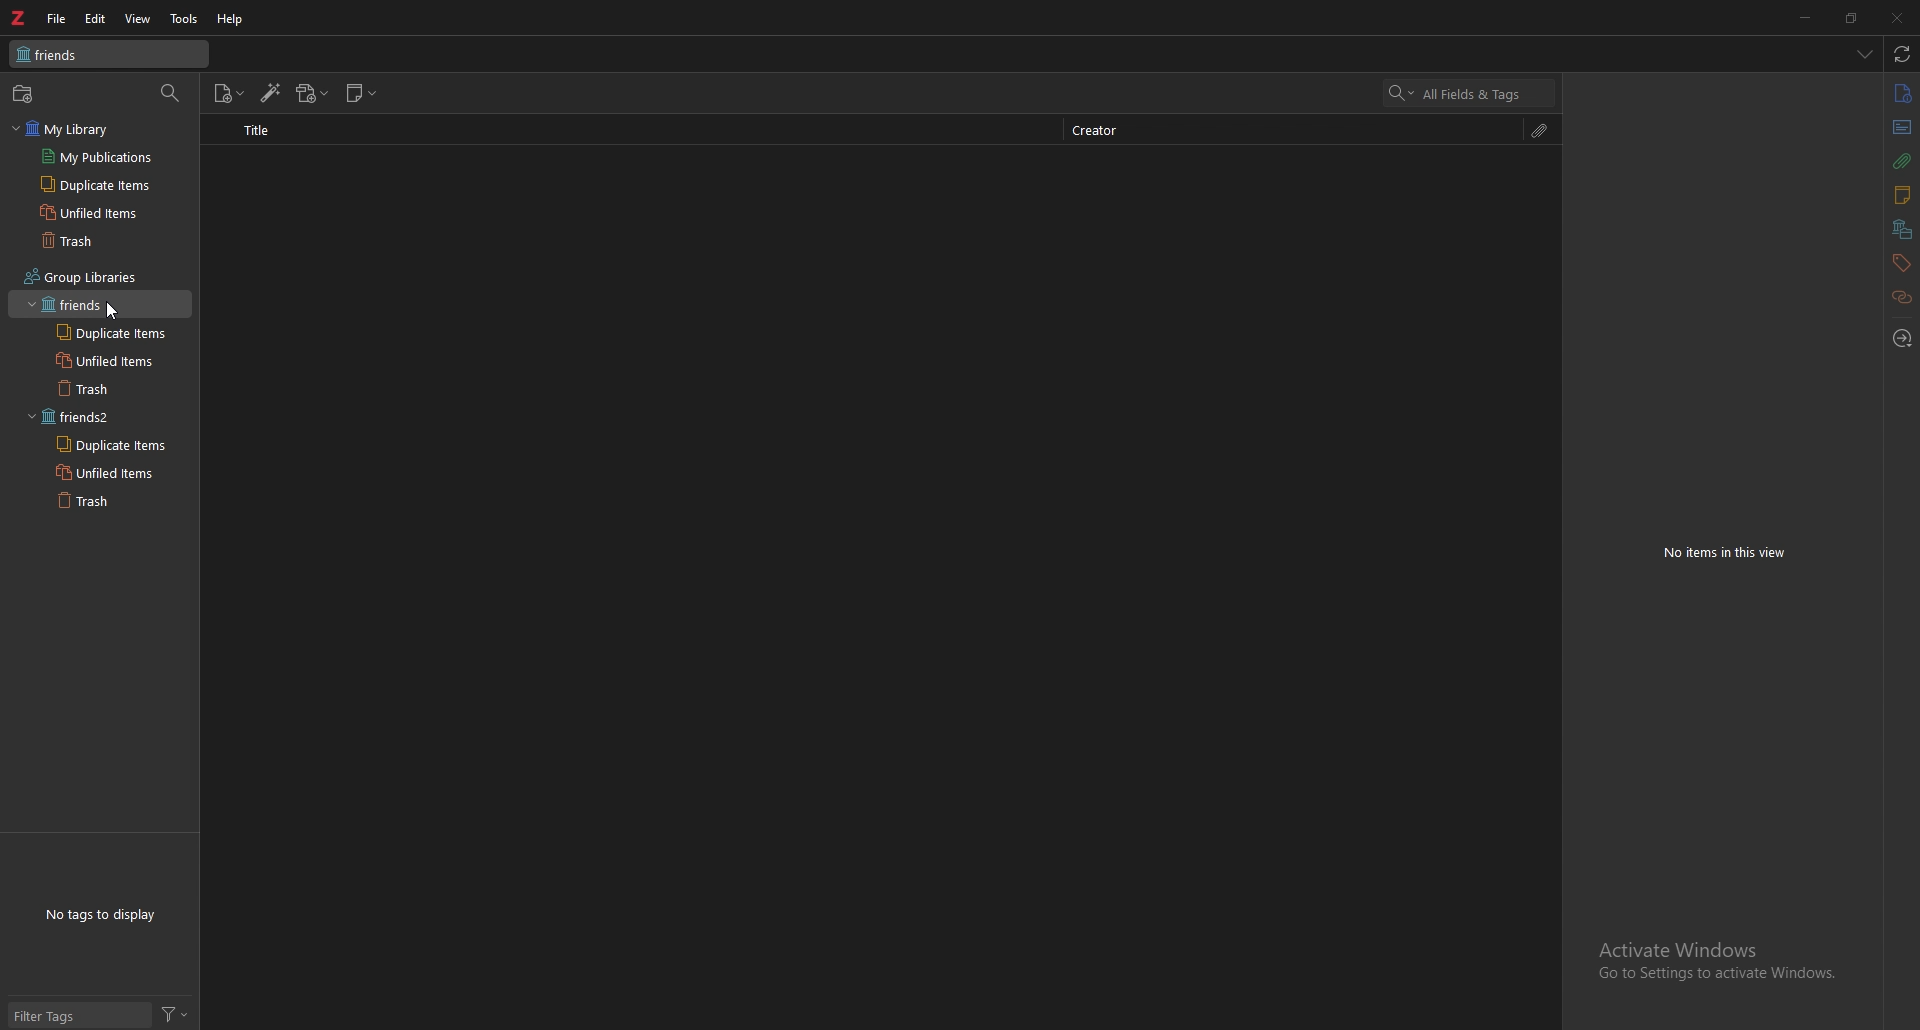  Describe the element at coordinates (98, 418) in the screenshot. I see `grouped library 2` at that location.